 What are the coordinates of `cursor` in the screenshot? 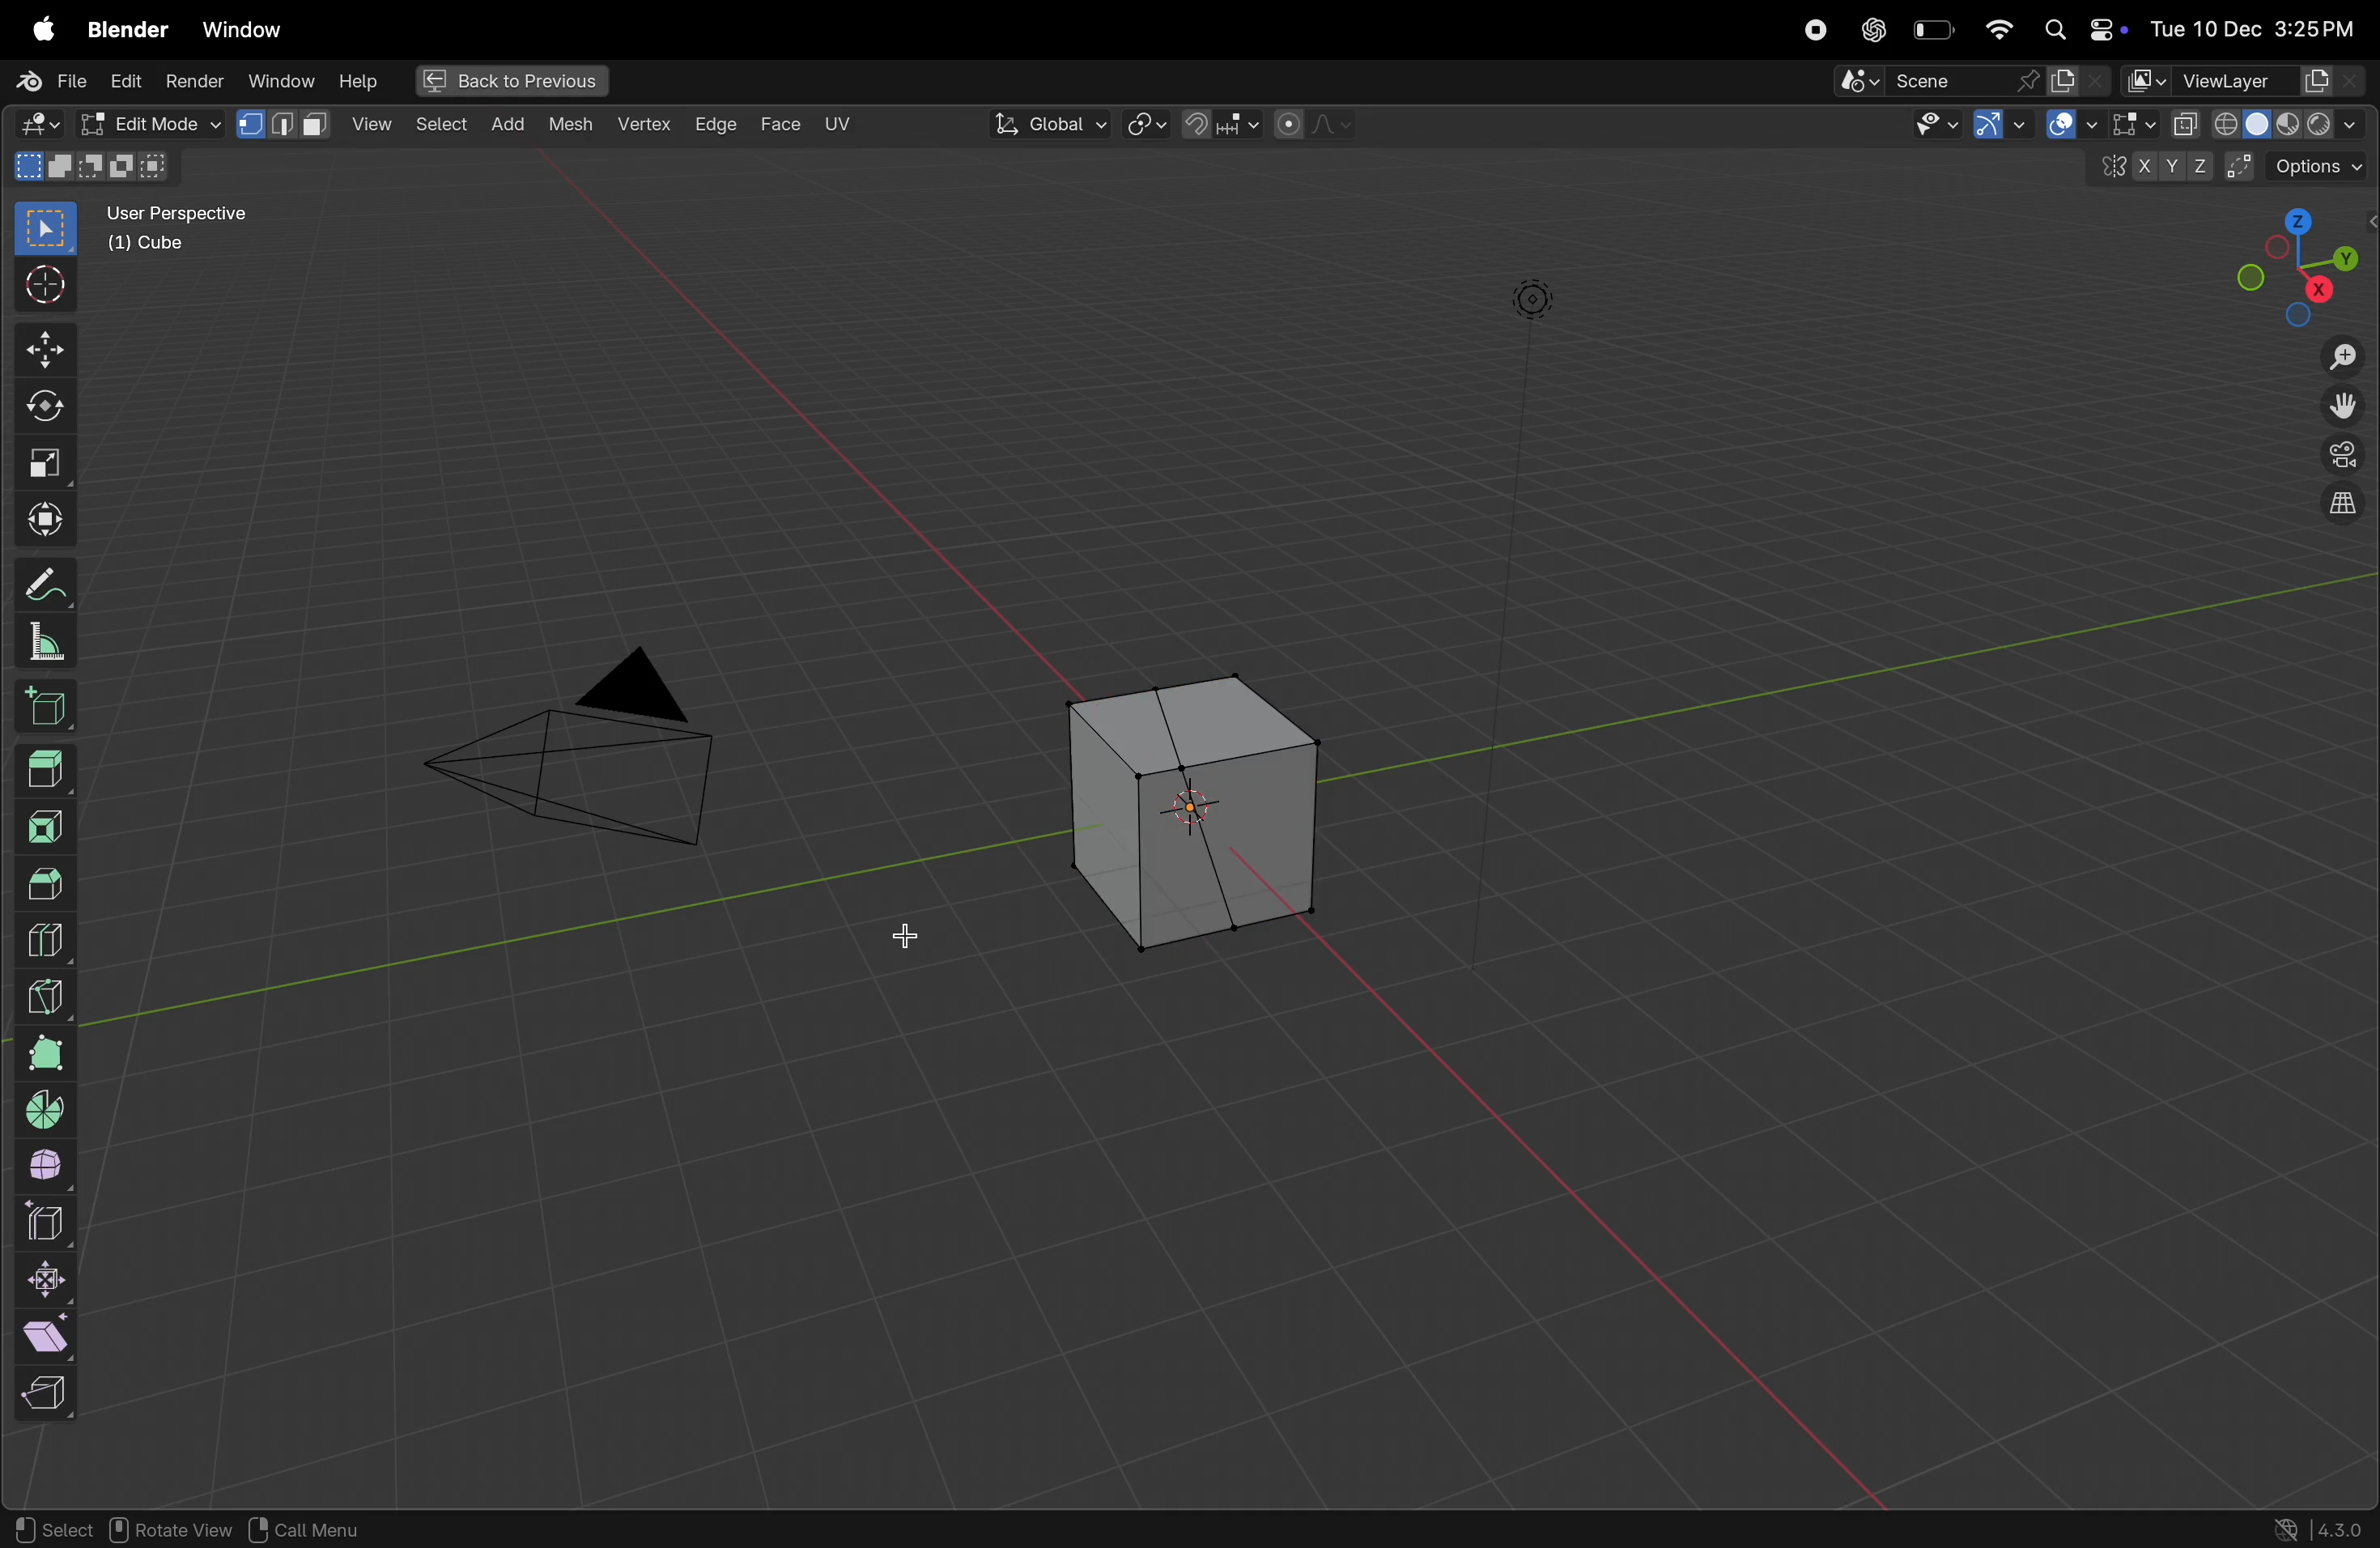 It's located at (911, 938).